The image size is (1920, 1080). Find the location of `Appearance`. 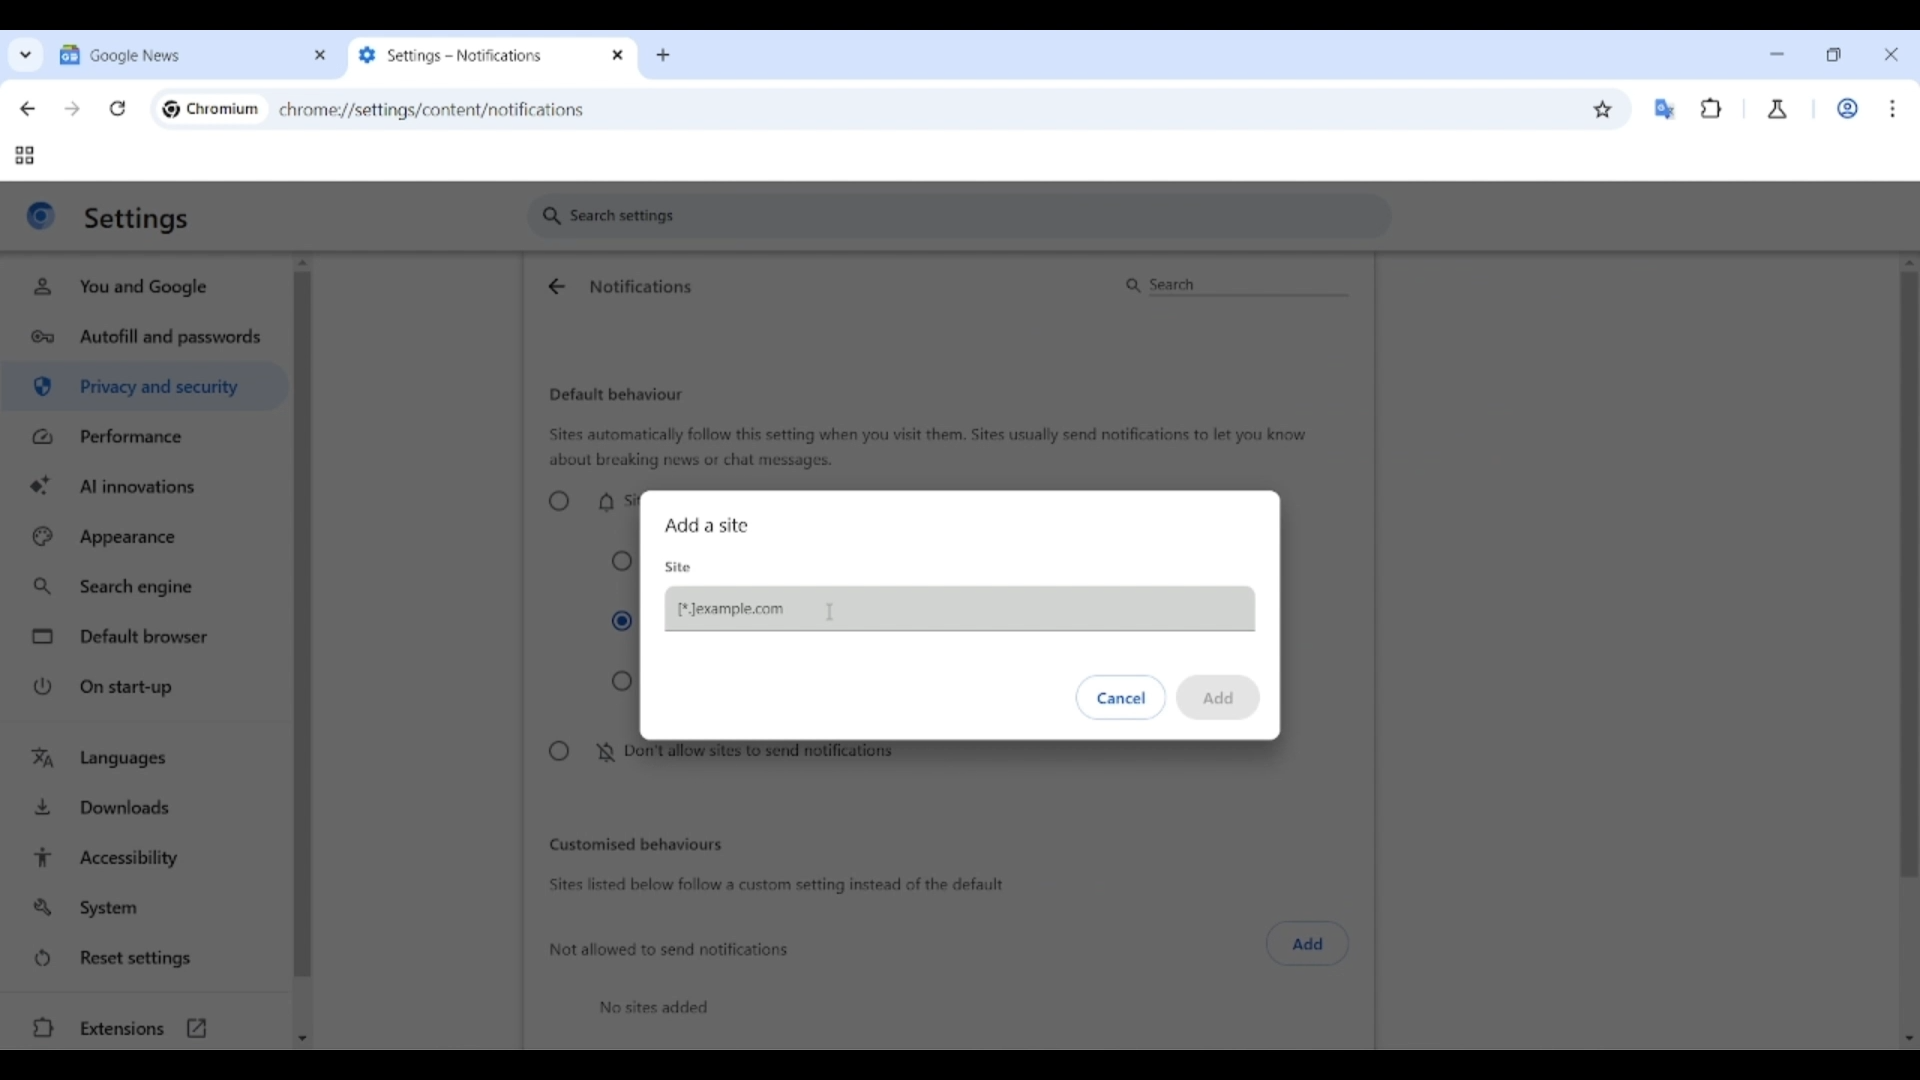

Appearance is located at coordinates (145, 537).